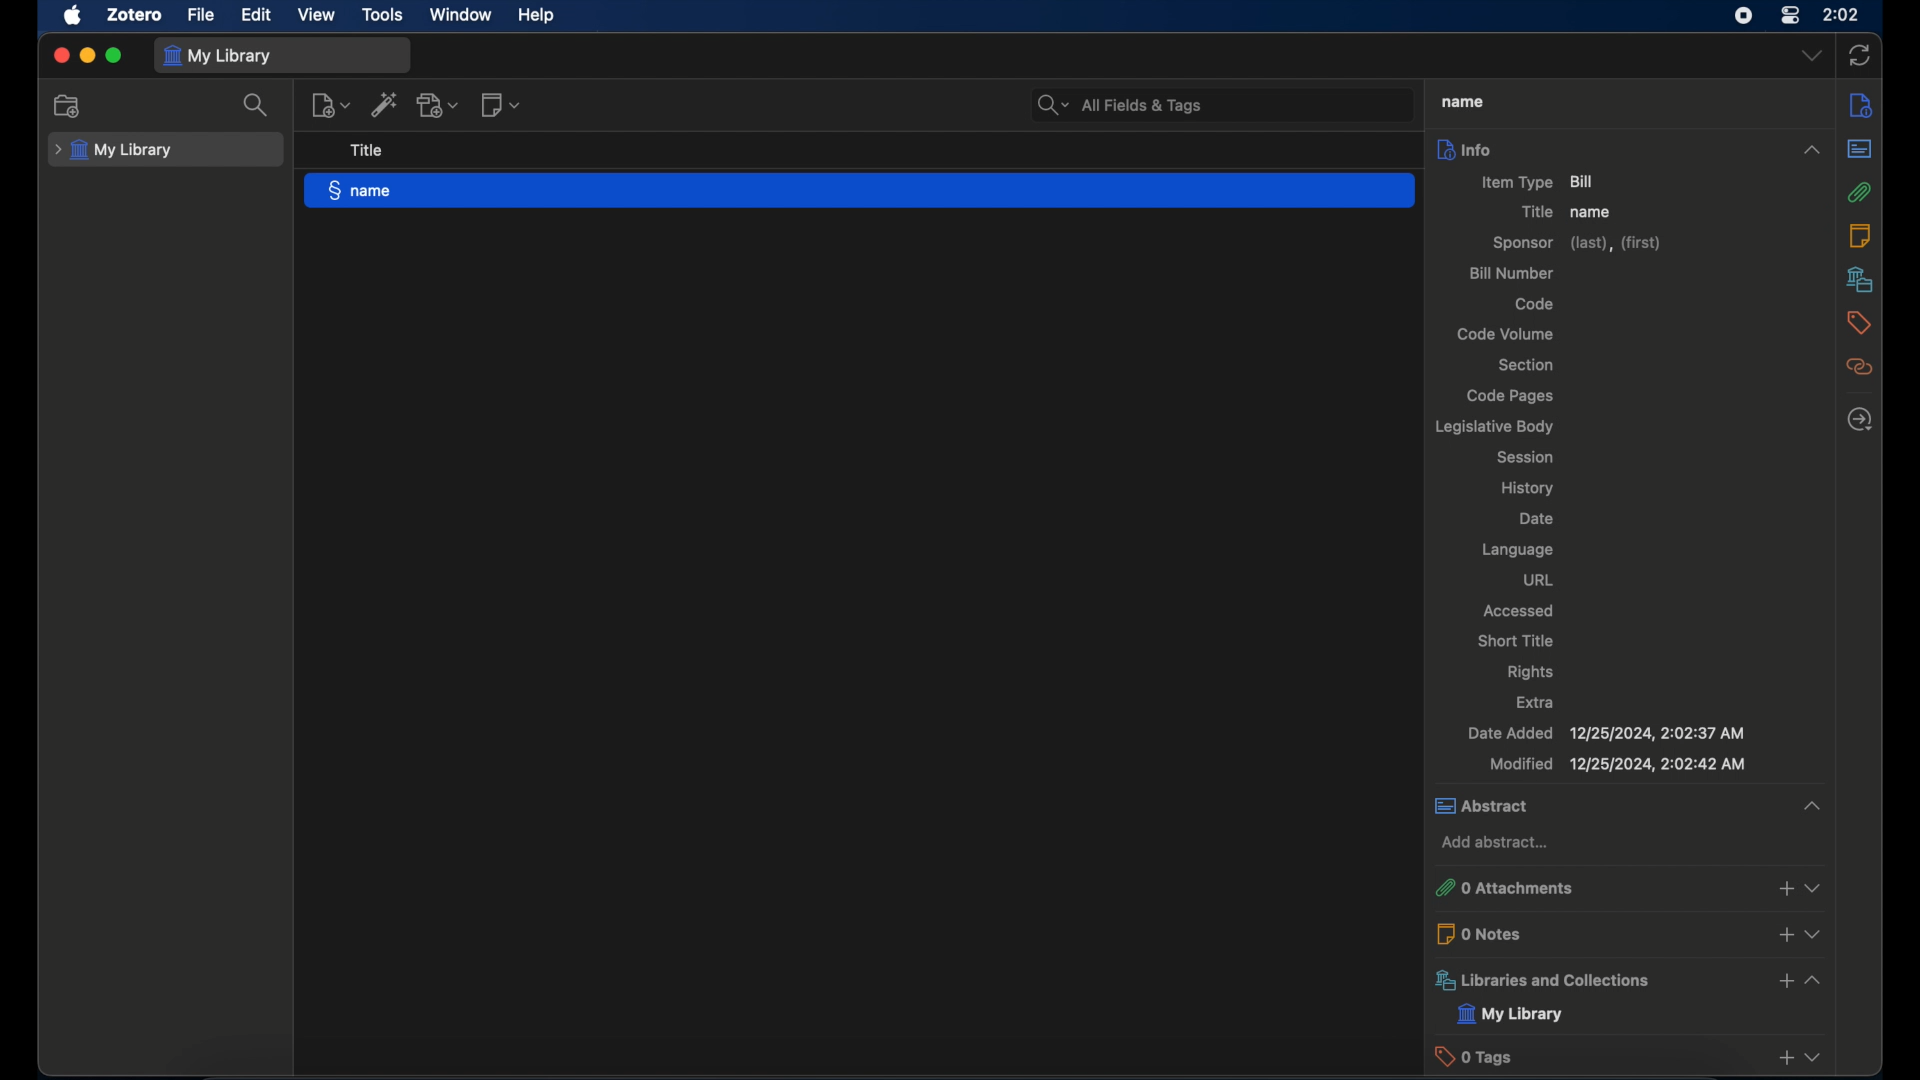 The height and width of the screenshot is (1080, 1920). I want to click on session, so click(1526, 458).